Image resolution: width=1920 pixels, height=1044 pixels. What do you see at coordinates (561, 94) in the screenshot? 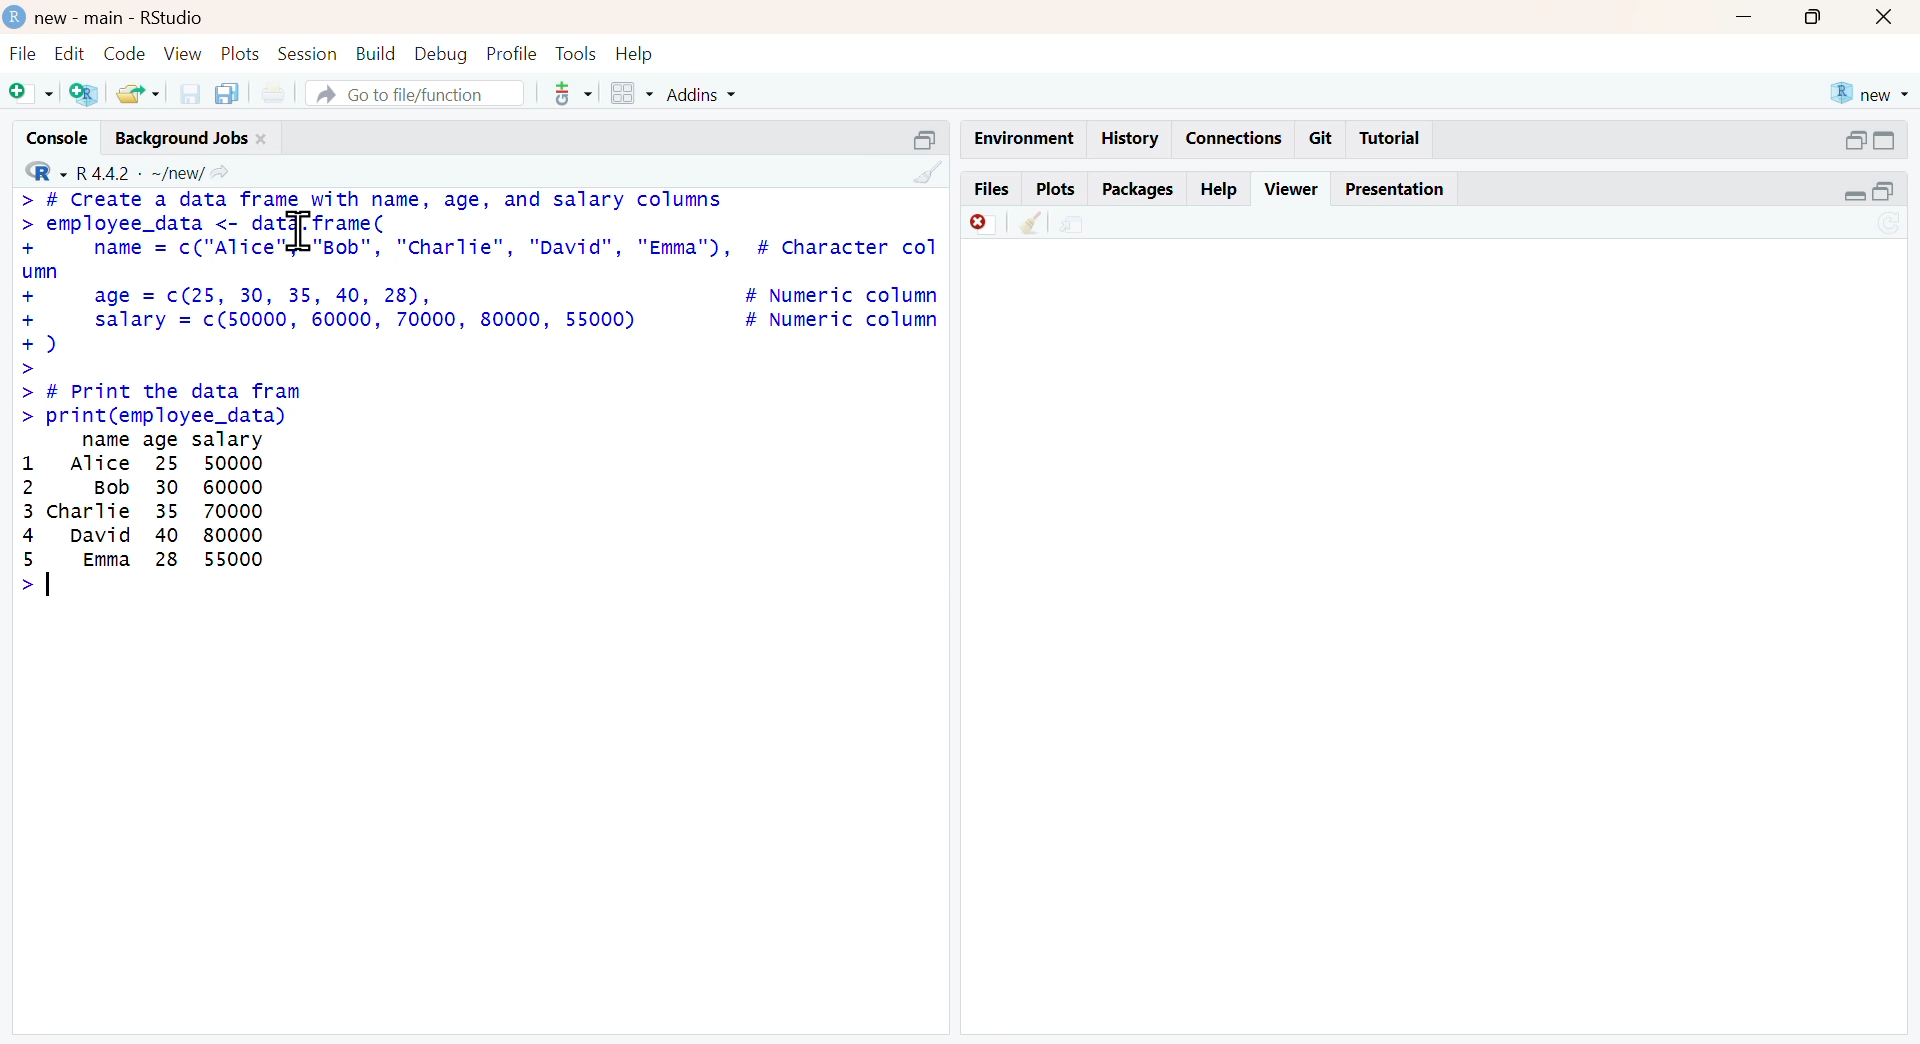
I see `version control` at bounding box center [561, 94].